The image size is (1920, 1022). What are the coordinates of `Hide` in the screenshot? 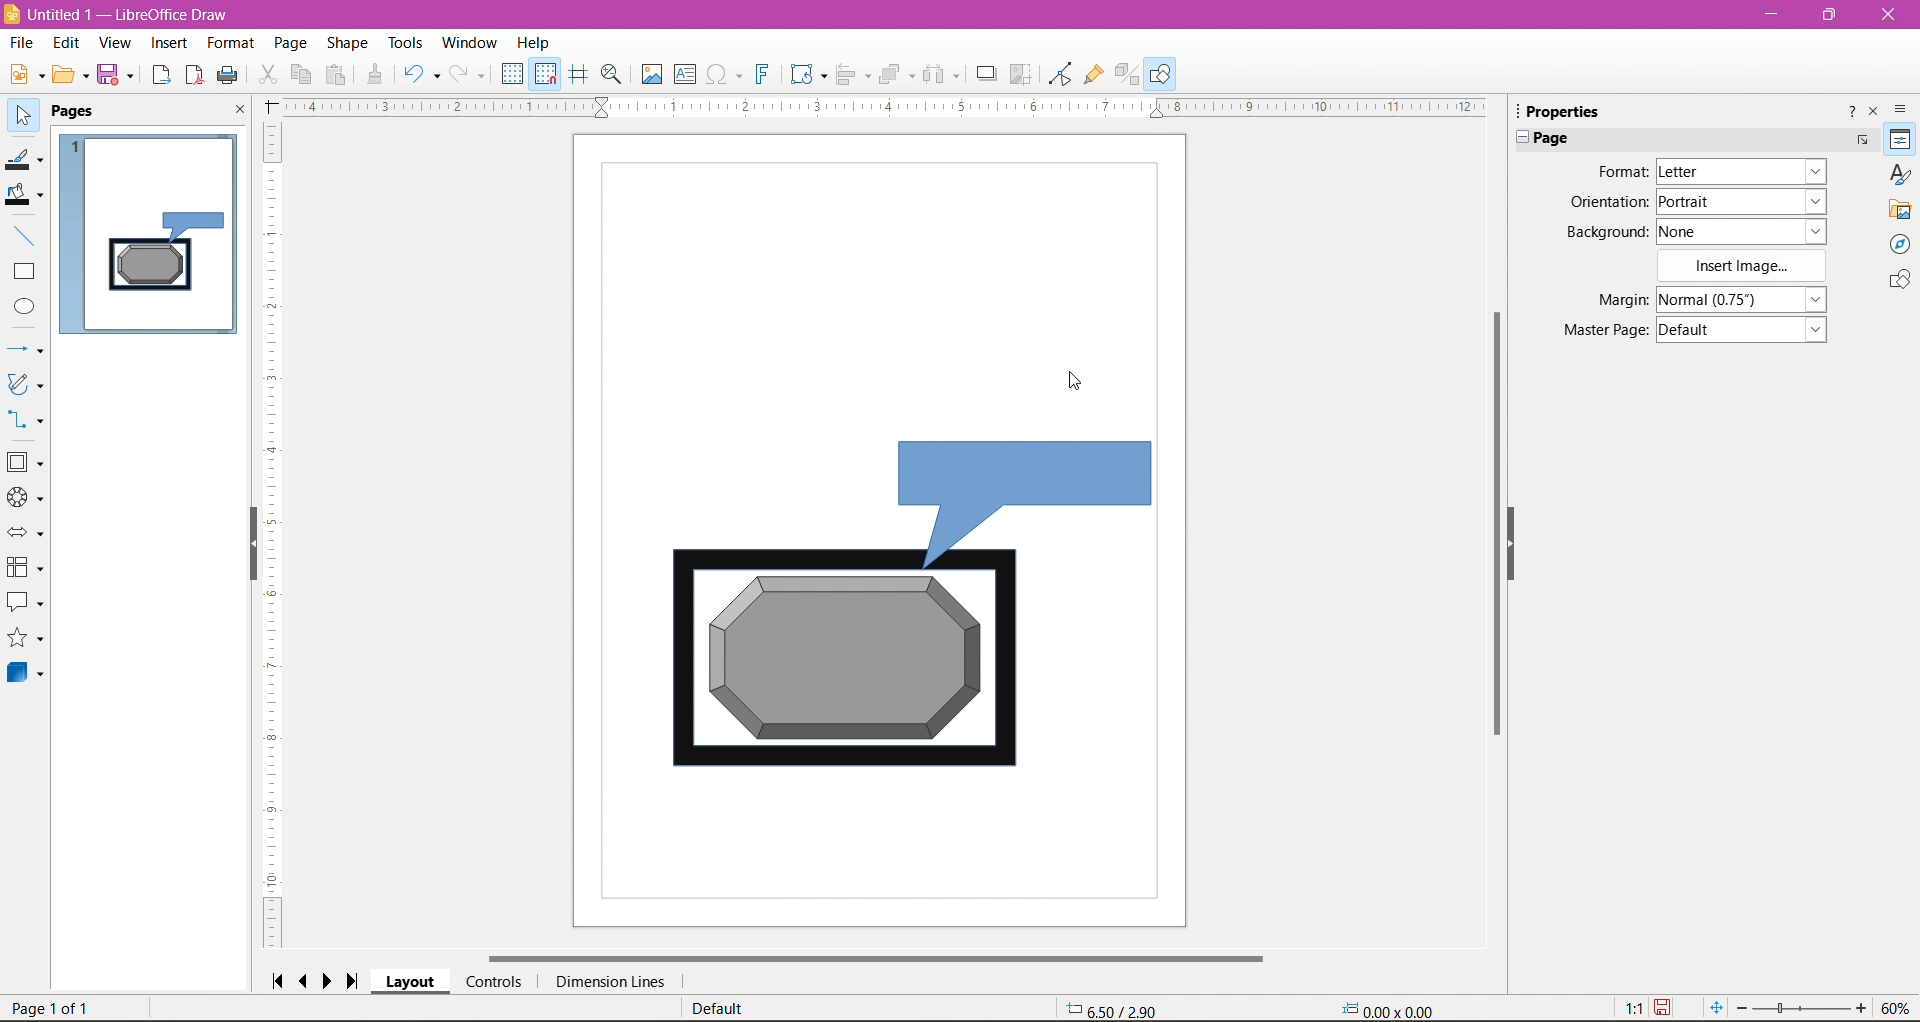 It's located at (1525, 553).